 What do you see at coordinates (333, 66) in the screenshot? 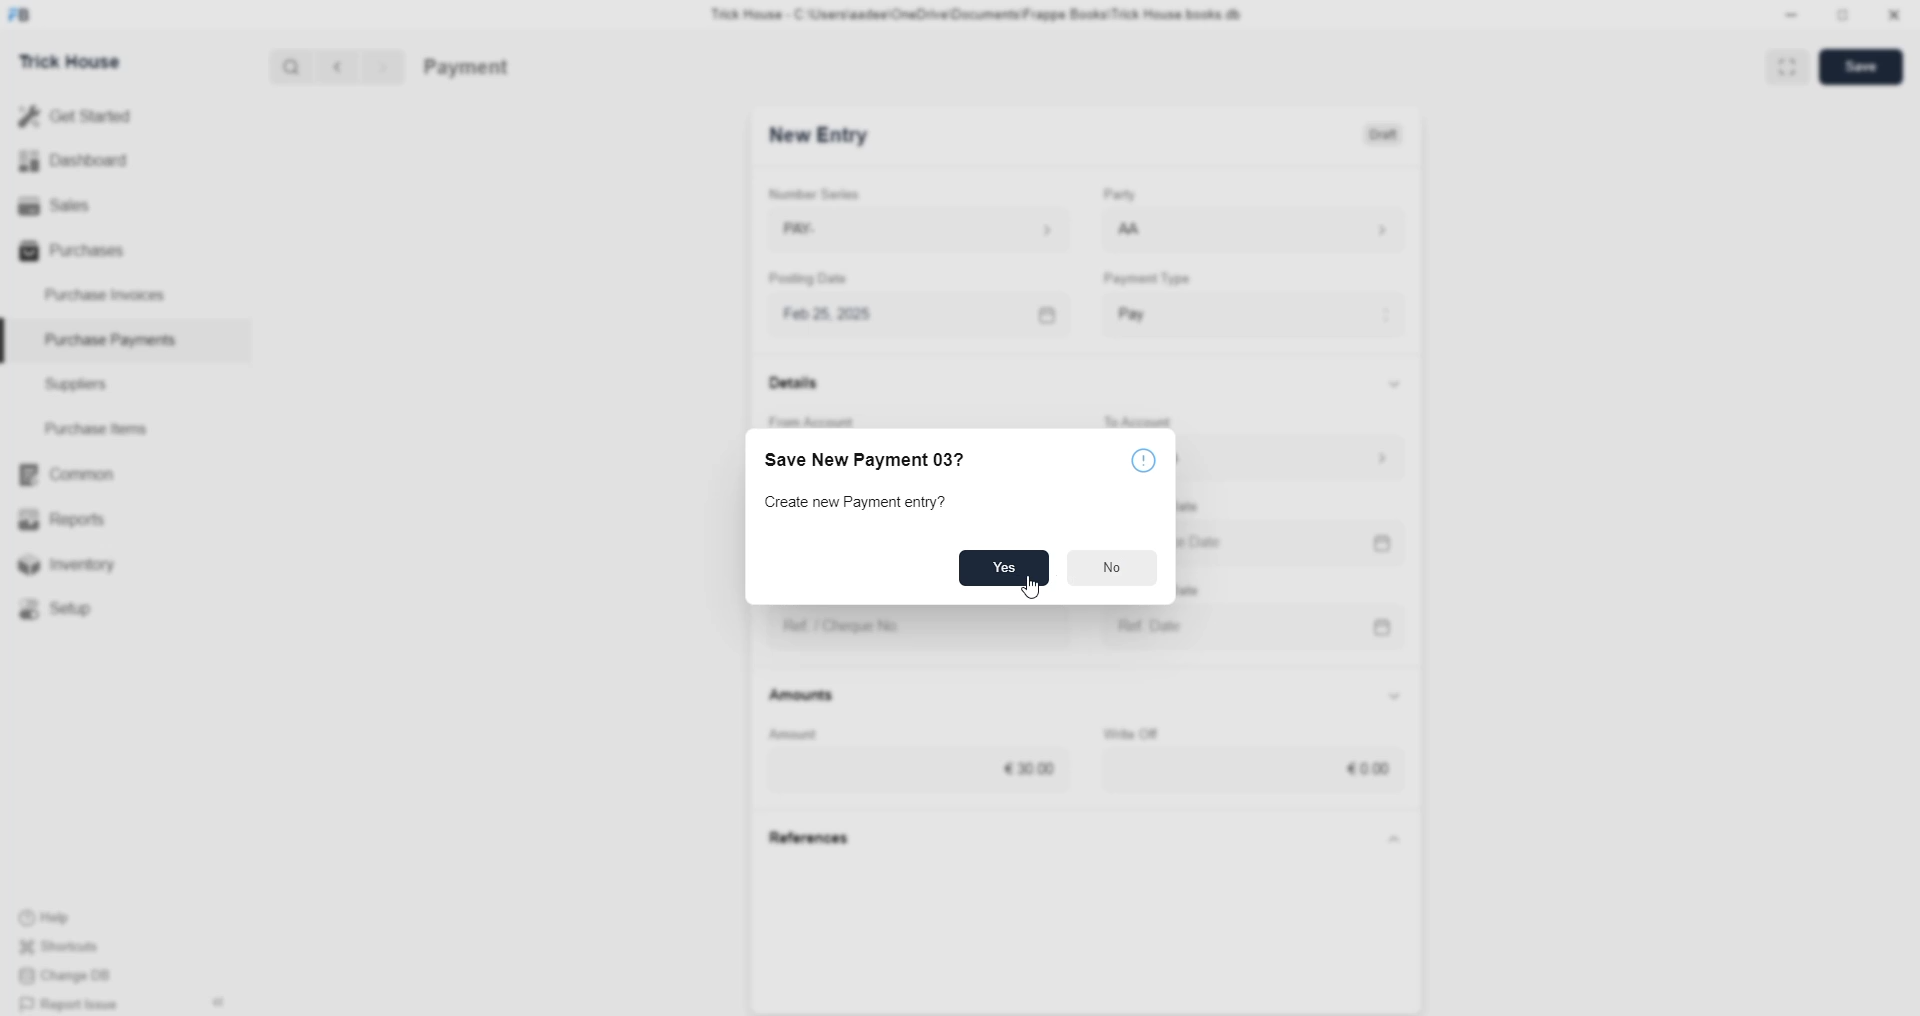
I see `<` at bounding box center [333, 66].